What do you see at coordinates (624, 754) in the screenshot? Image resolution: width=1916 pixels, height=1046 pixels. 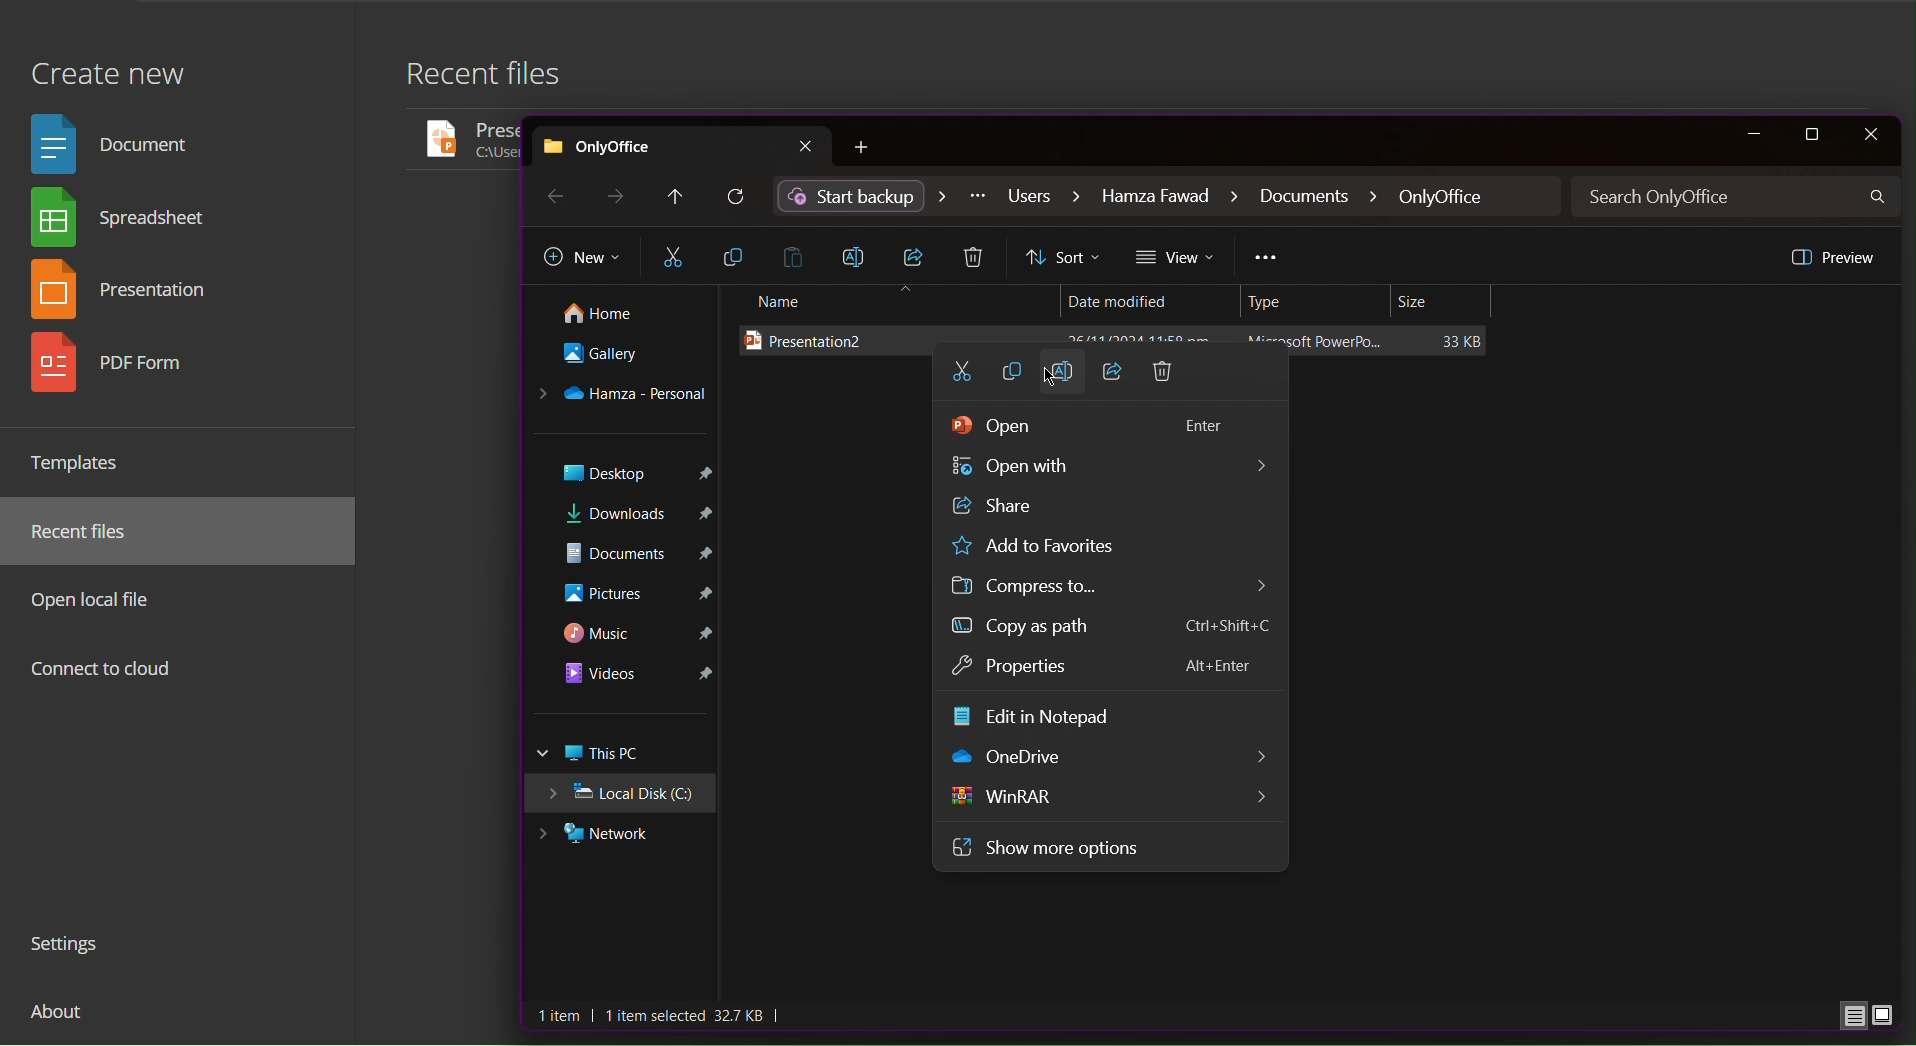 I see `This PC` at bounding box center [624, 754].